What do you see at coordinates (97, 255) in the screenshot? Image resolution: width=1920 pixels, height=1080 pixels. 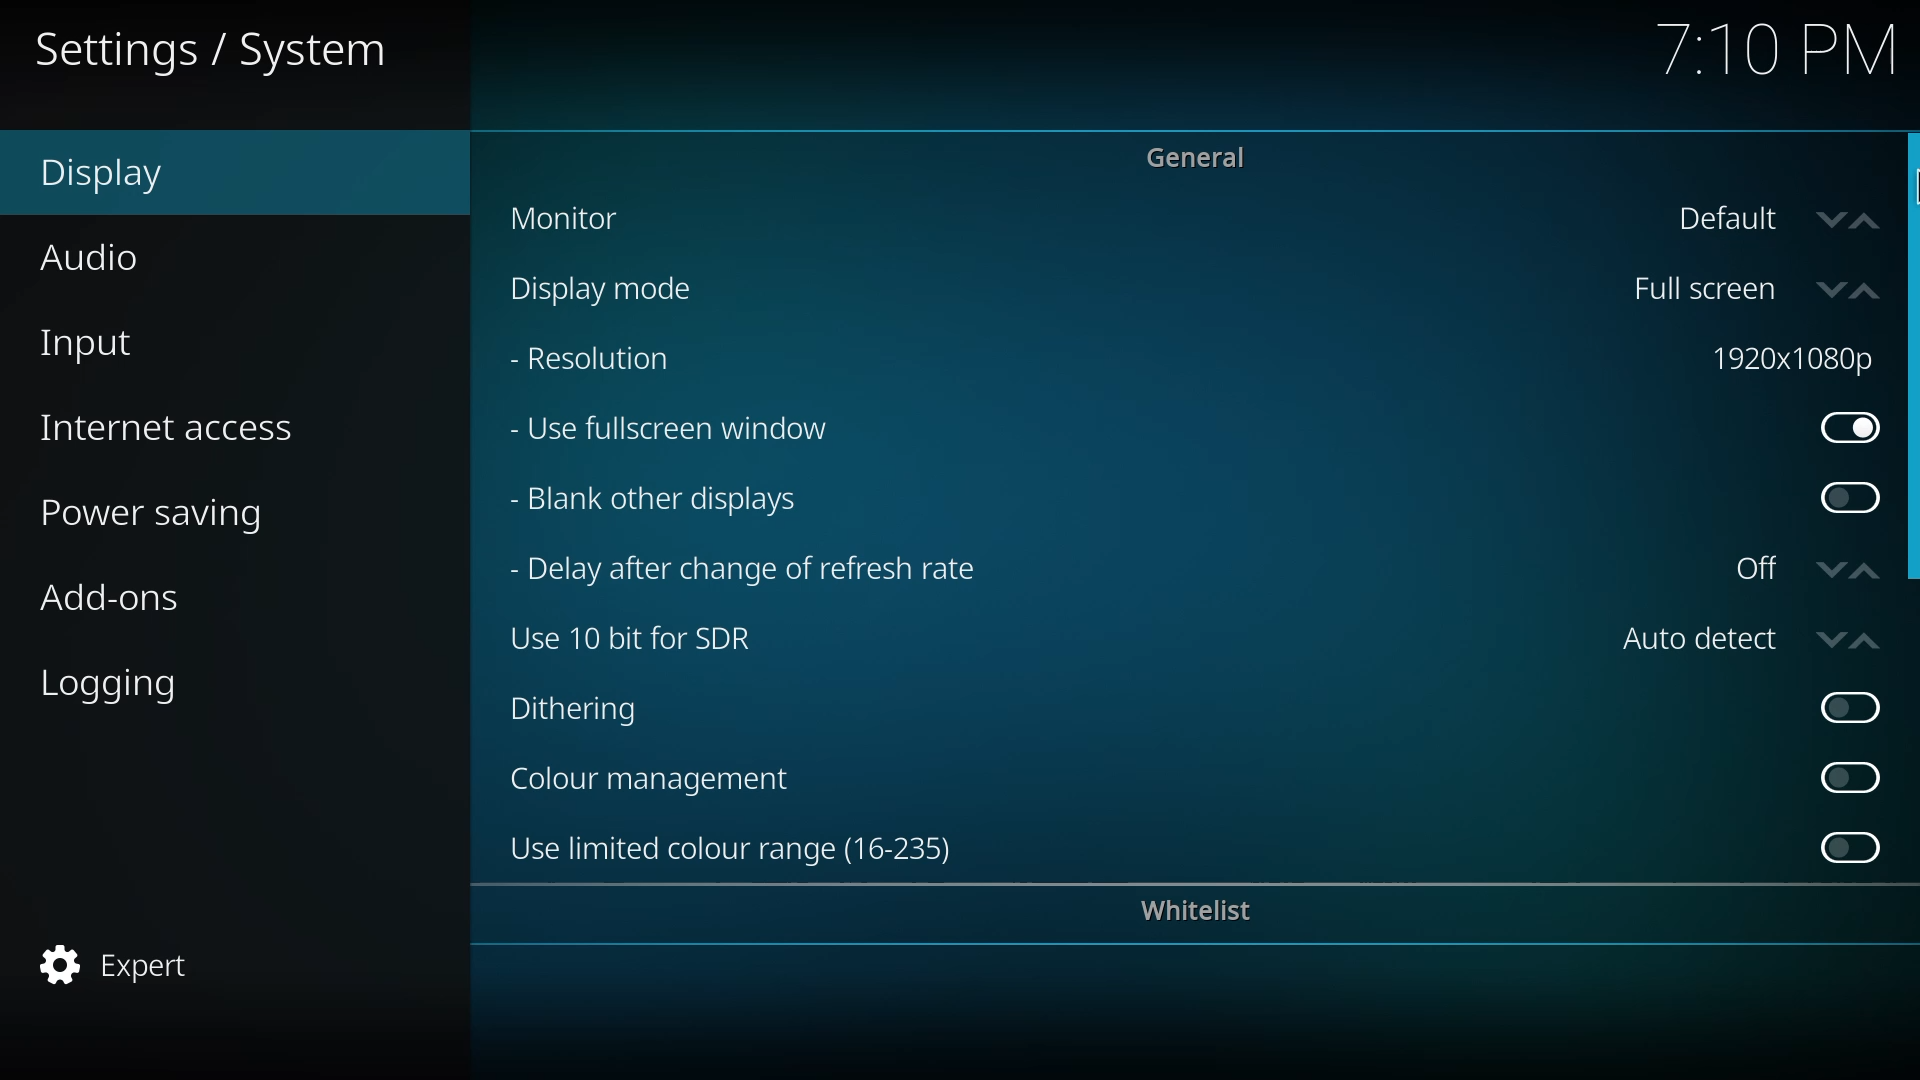 I see `audio` at bounding box center [97, 255].